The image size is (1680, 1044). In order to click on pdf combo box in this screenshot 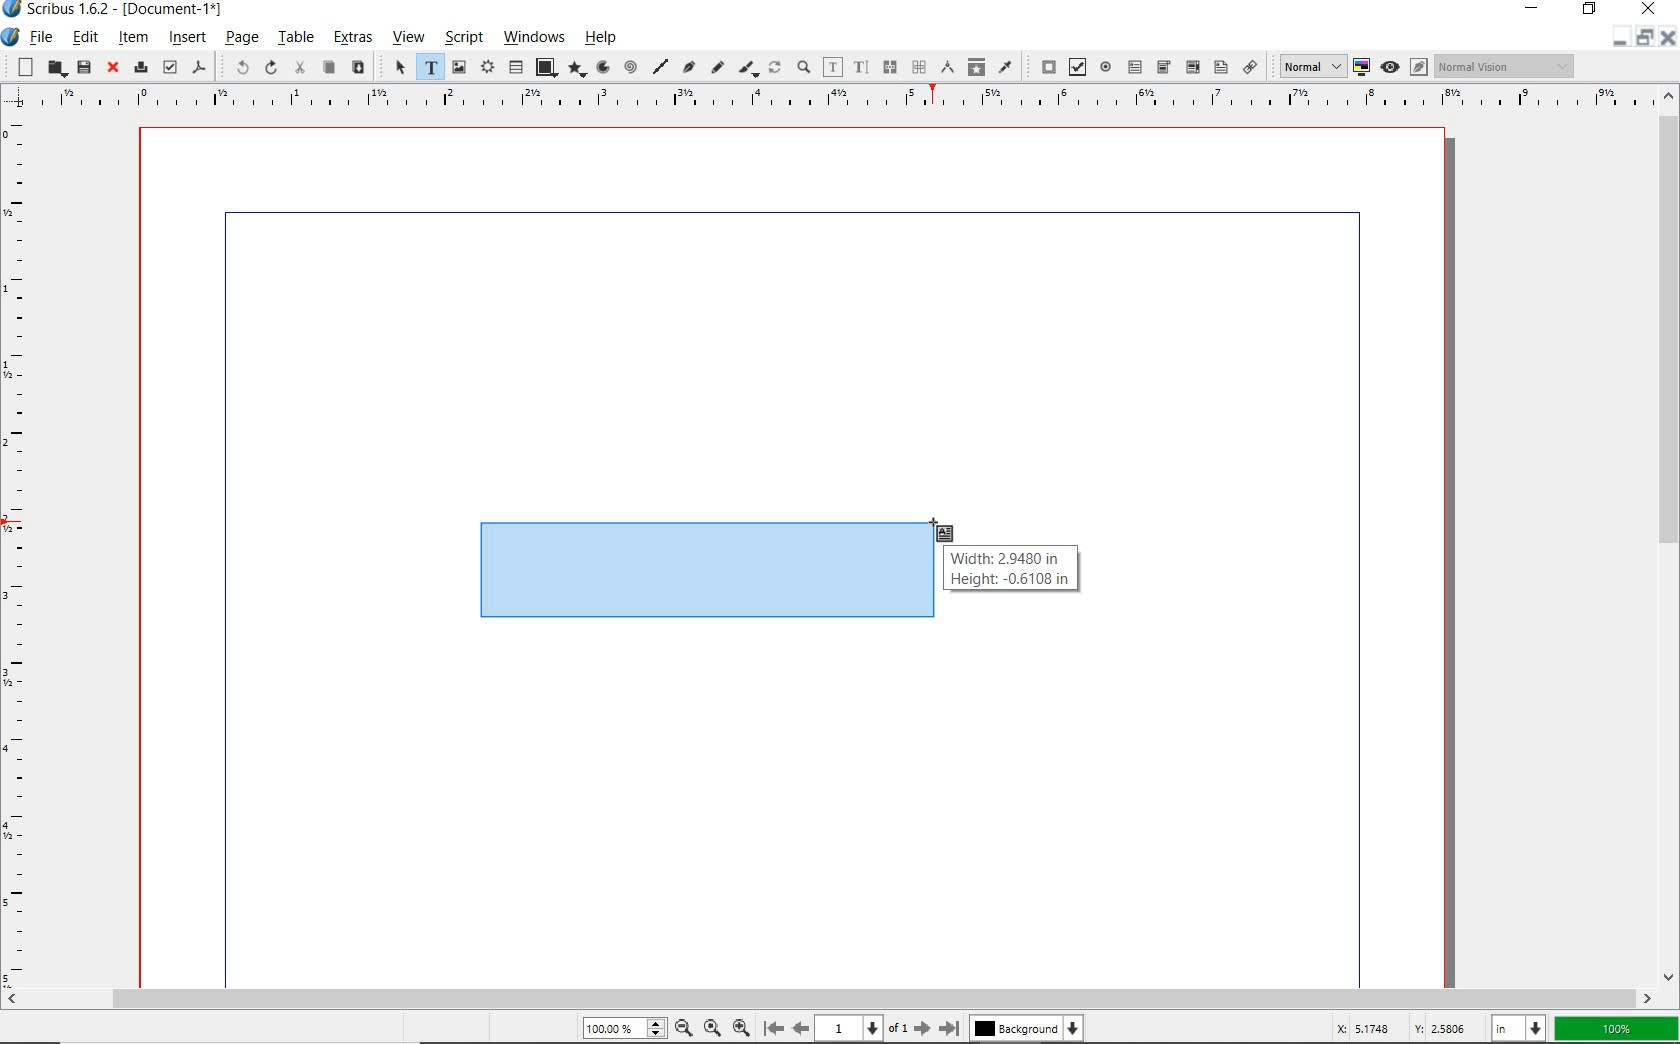, I will do `click(1163, 67)`.